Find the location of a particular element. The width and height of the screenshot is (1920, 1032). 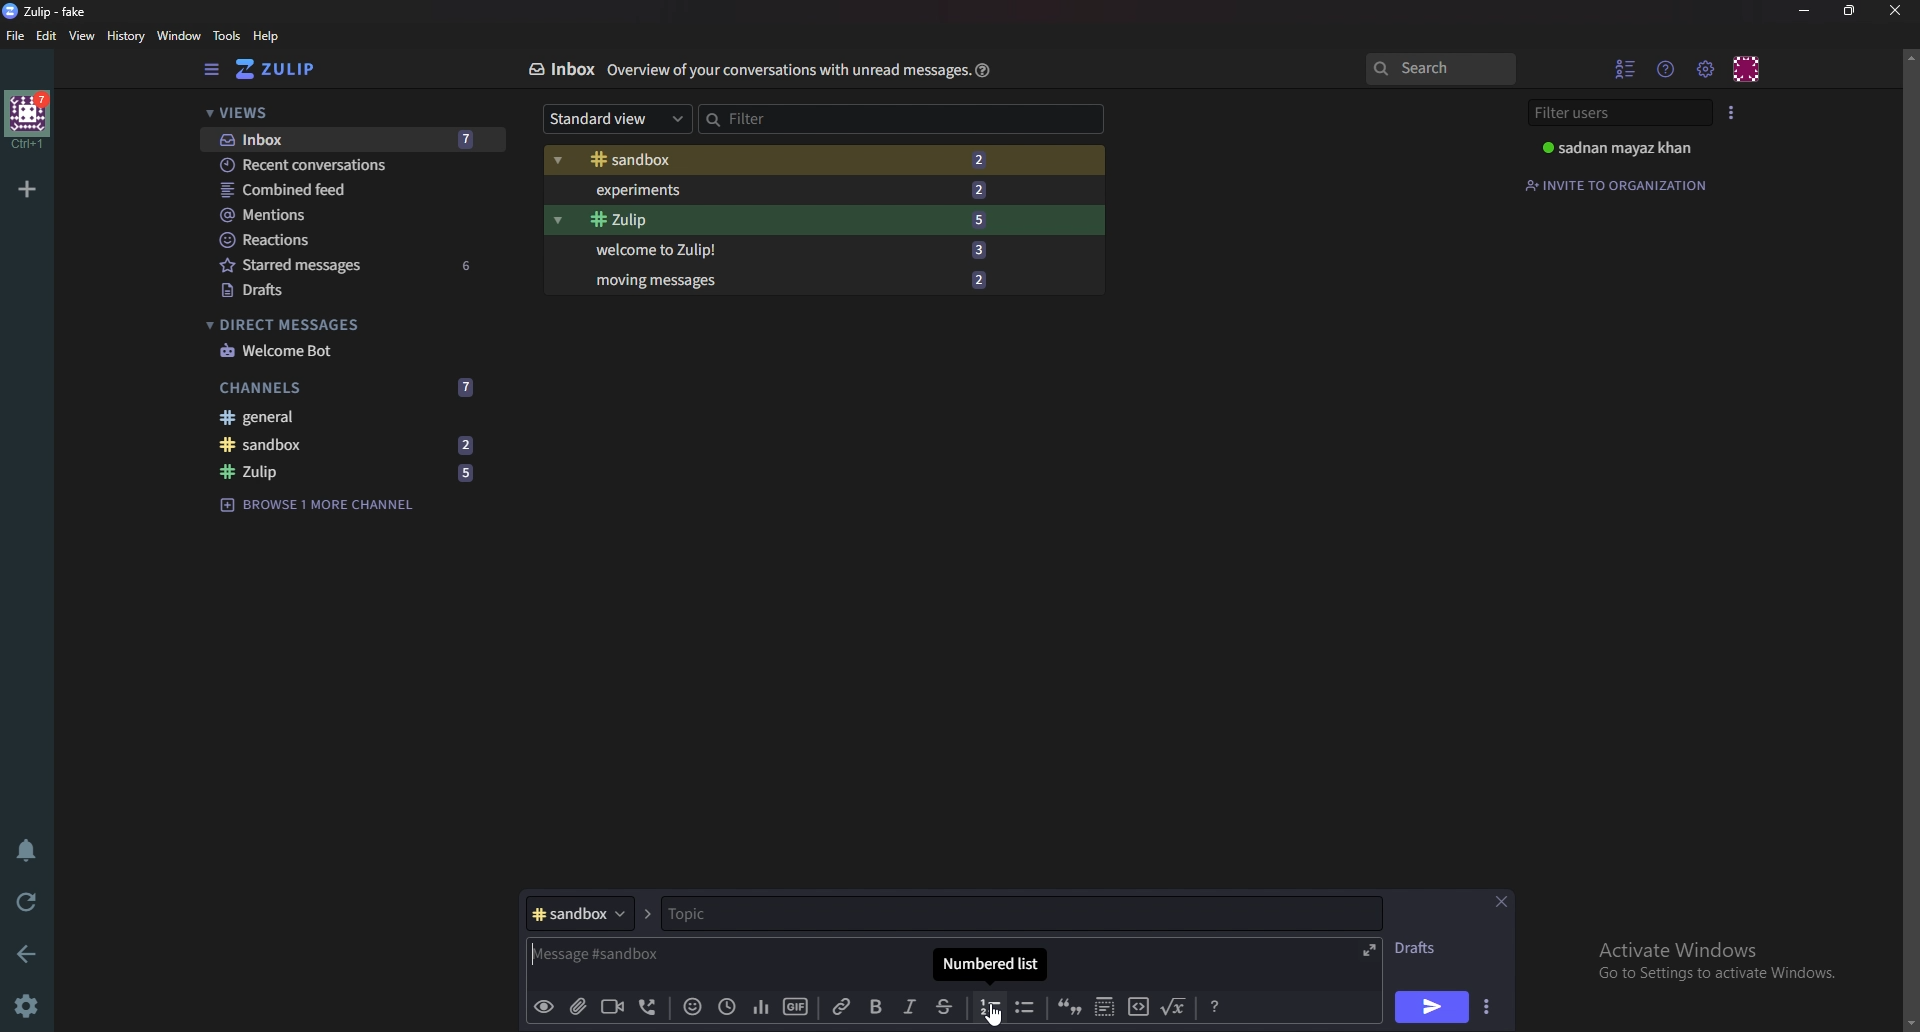

Help menu is located at coordinates (1668, 68).